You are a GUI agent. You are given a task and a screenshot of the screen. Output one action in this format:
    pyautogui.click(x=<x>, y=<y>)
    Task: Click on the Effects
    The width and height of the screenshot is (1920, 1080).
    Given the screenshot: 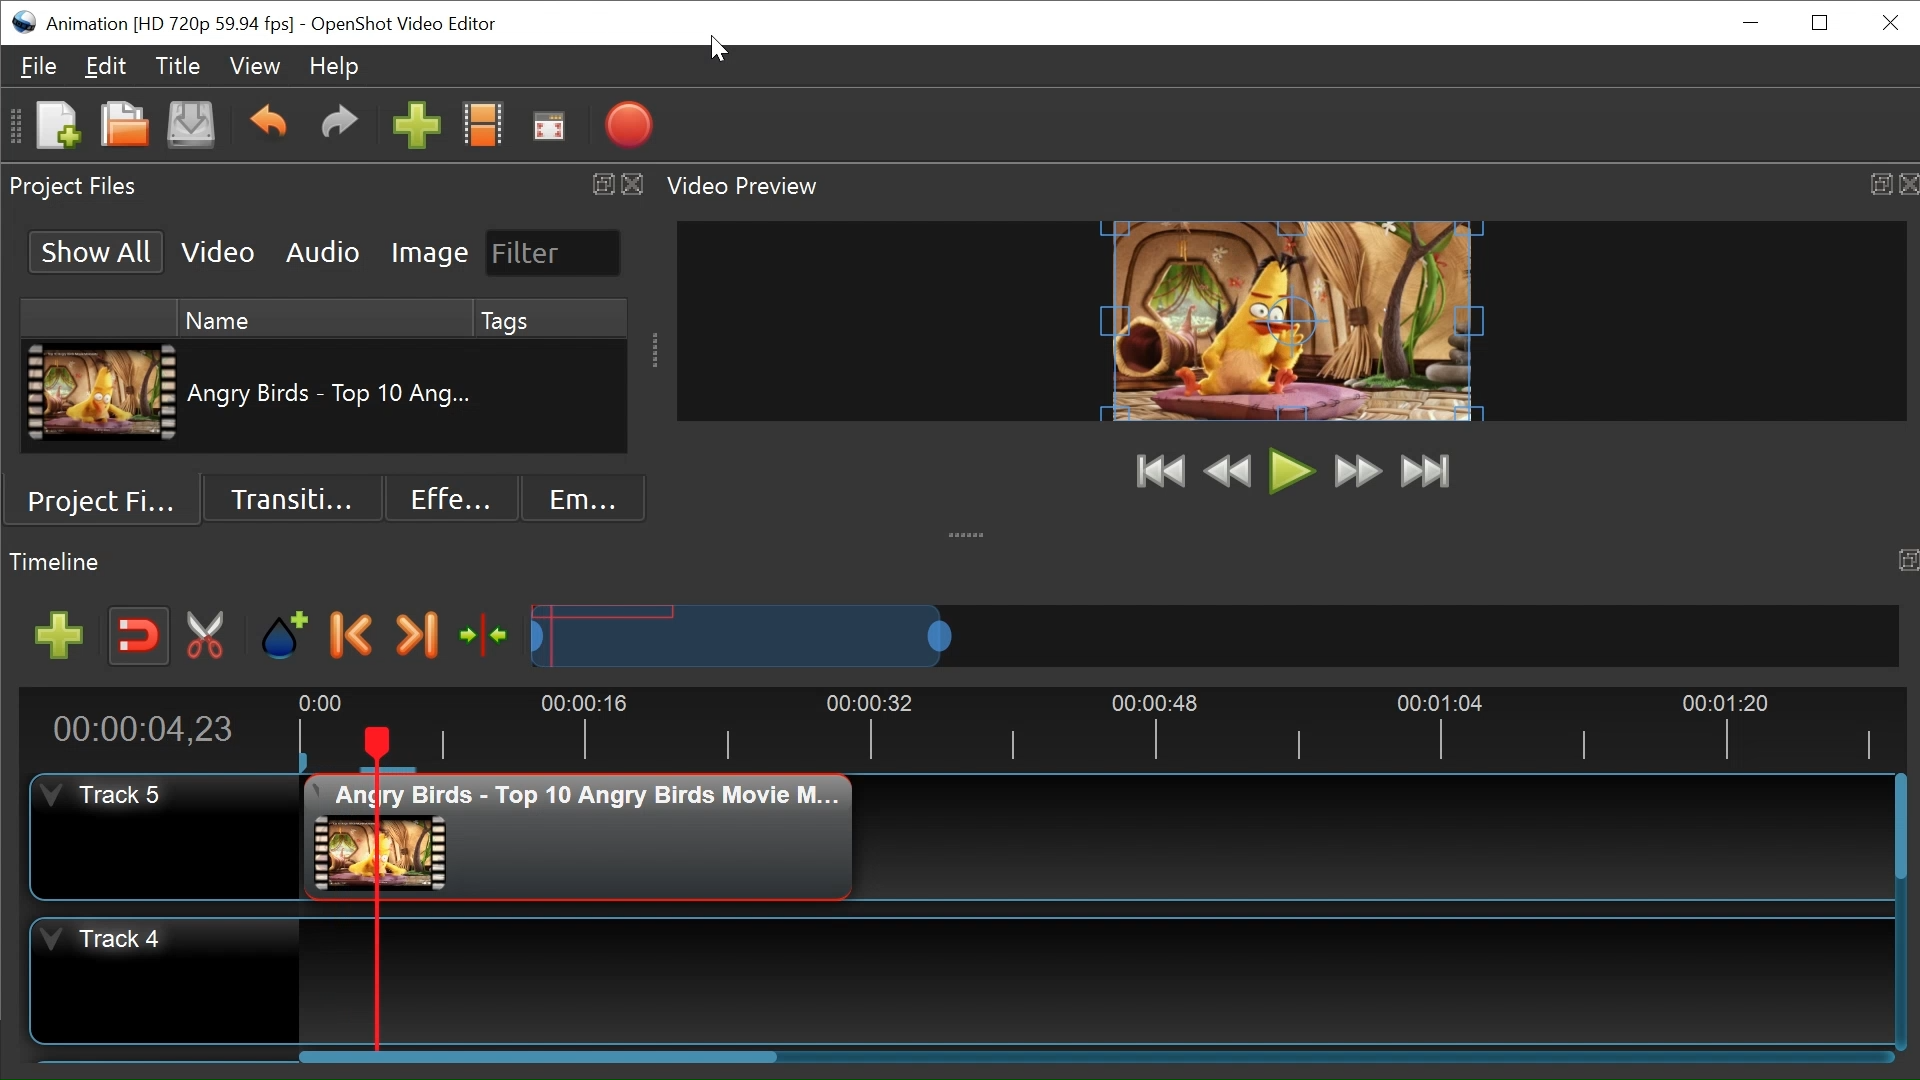 What is the action you would take?
    pyautogui.click(x=451, y=498)
    